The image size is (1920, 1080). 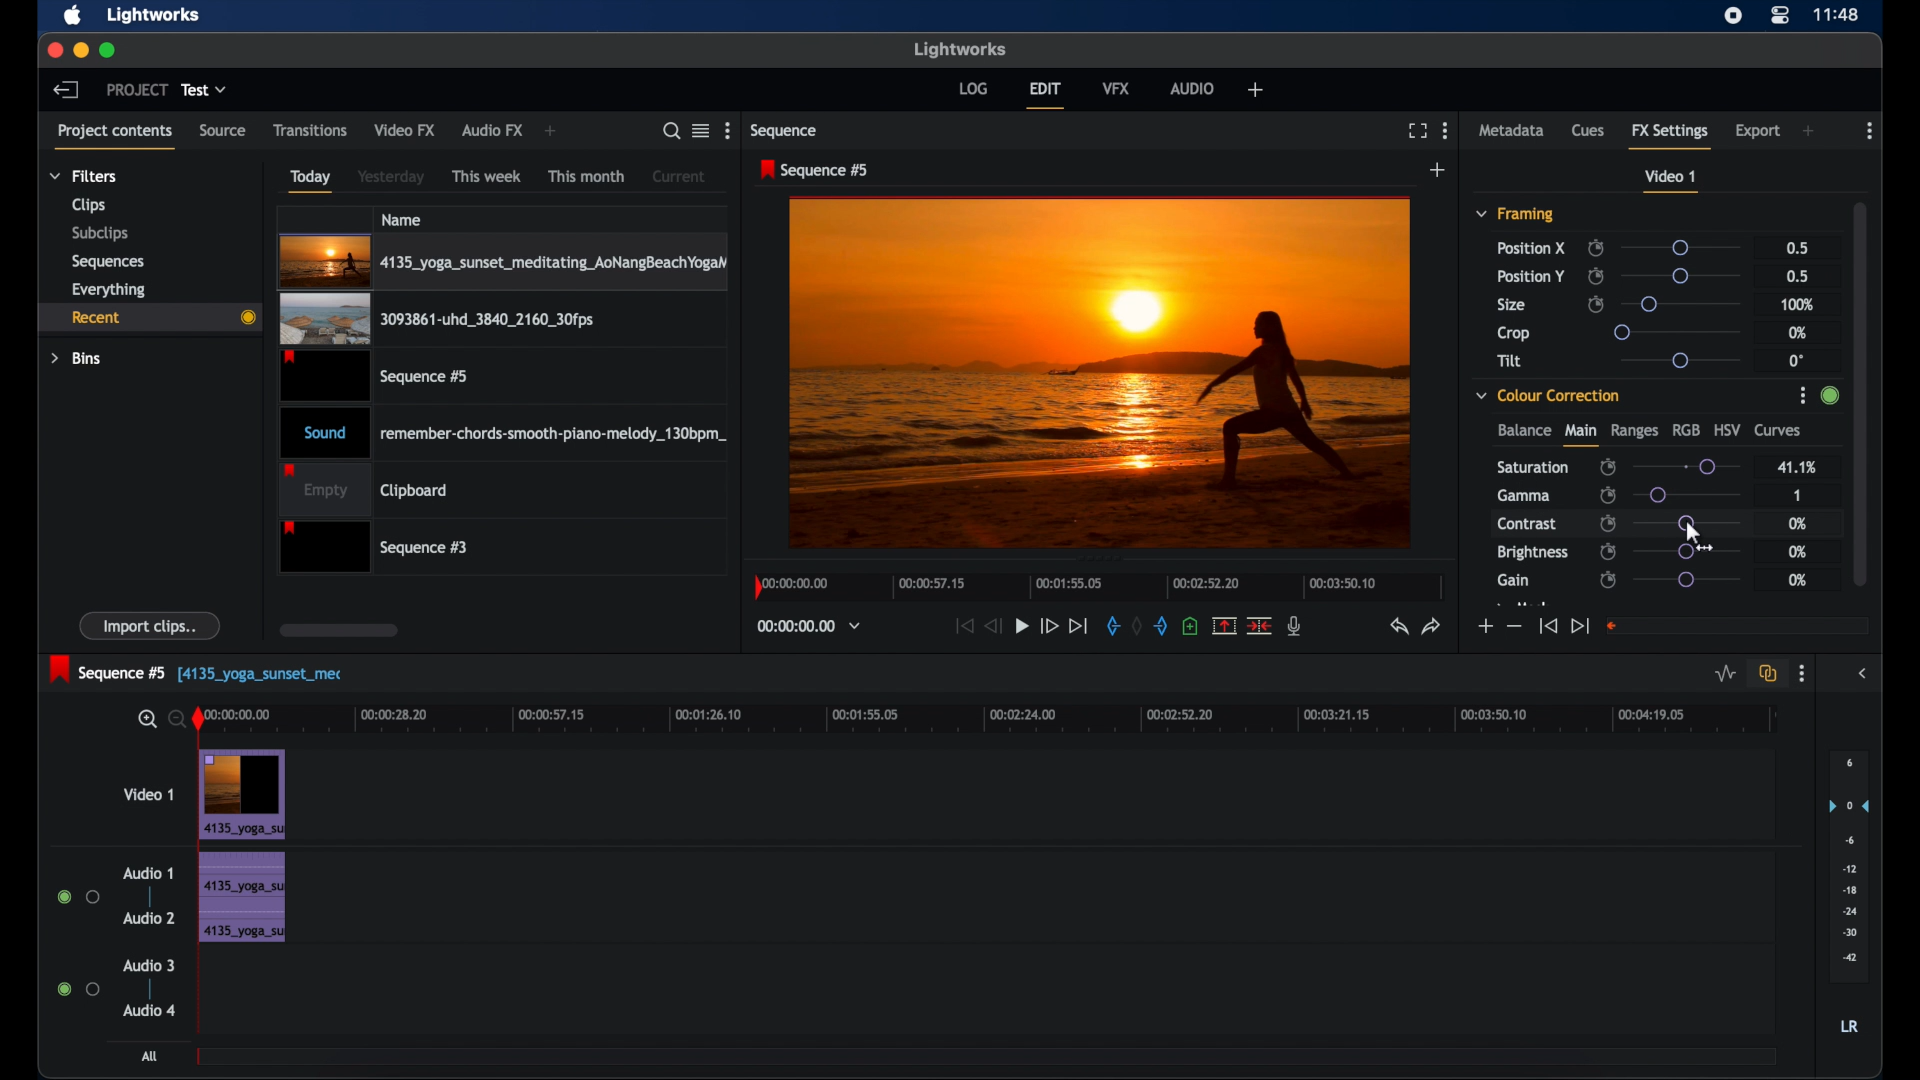 I want to click on filters, so click(x=82, y=176).